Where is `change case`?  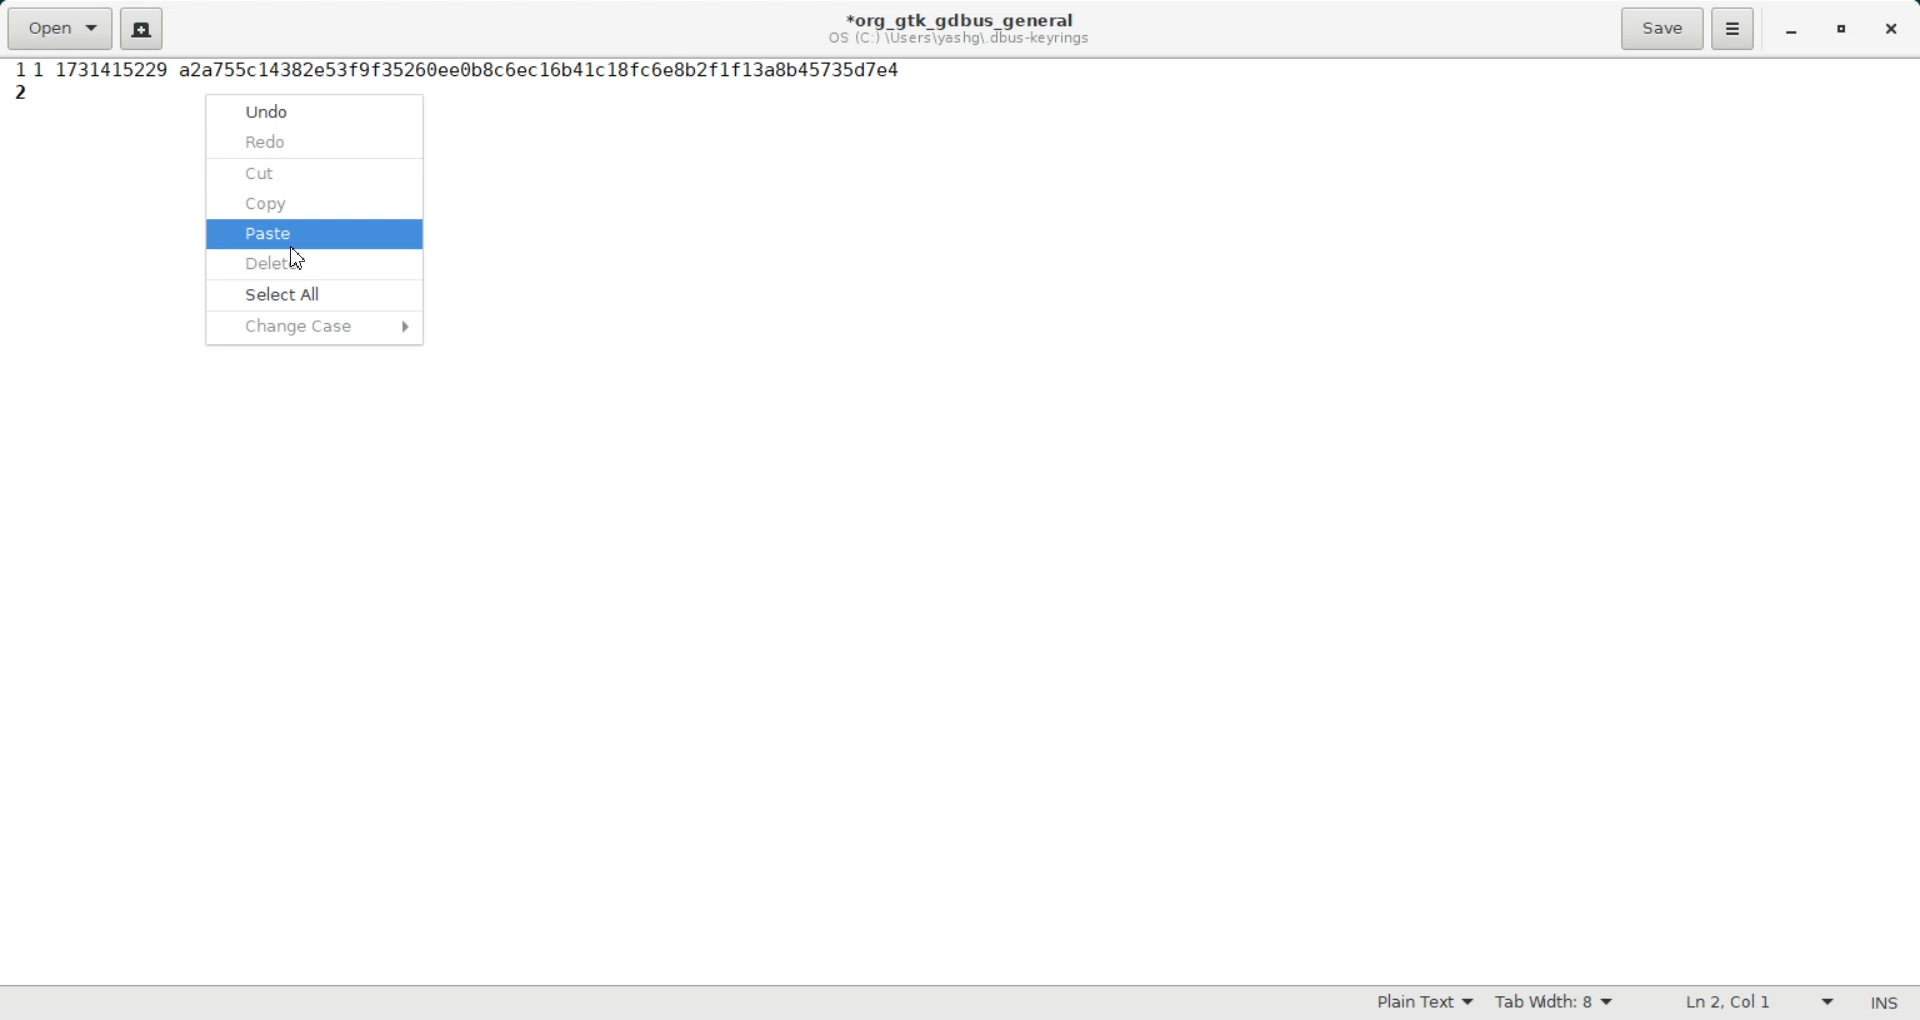
change case is located at coordinates (317, 328).